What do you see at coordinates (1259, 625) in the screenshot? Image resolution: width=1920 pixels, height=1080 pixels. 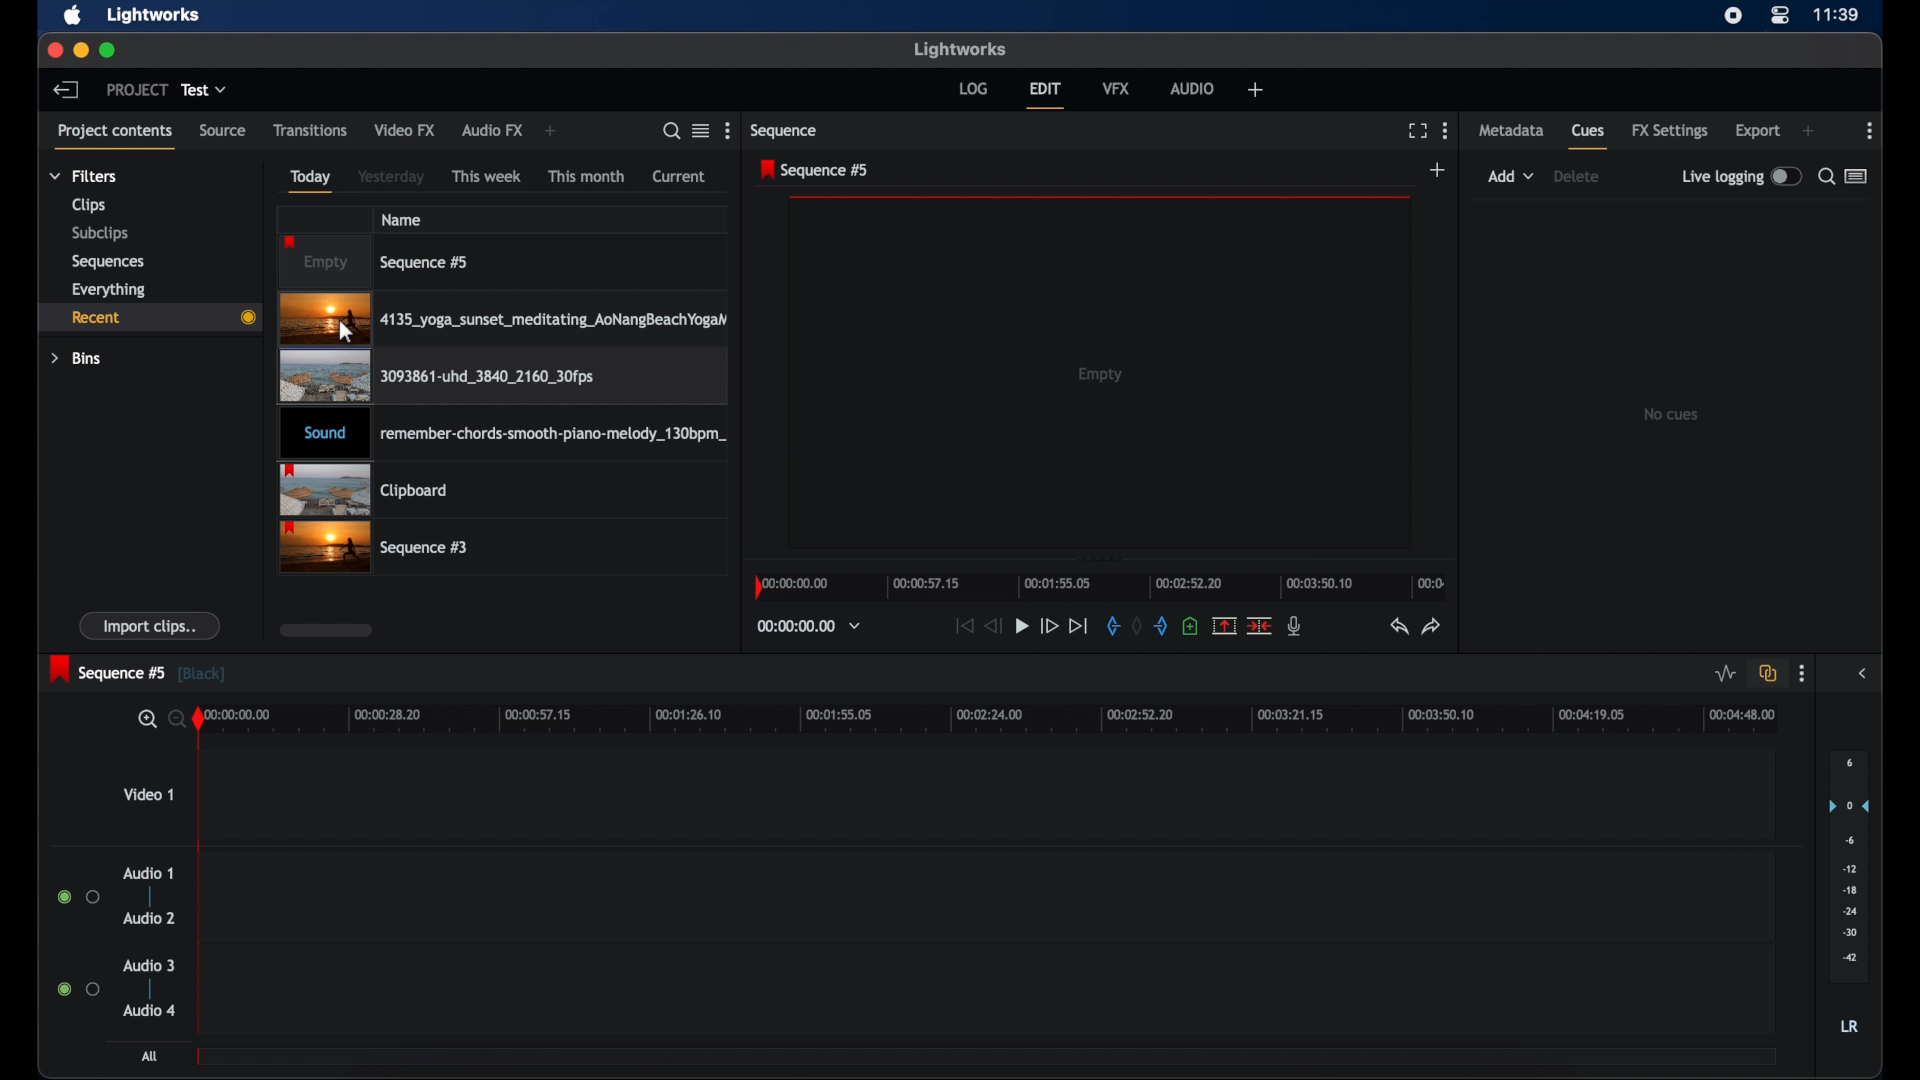 I see `cut` at bounding box center [1259, 625].